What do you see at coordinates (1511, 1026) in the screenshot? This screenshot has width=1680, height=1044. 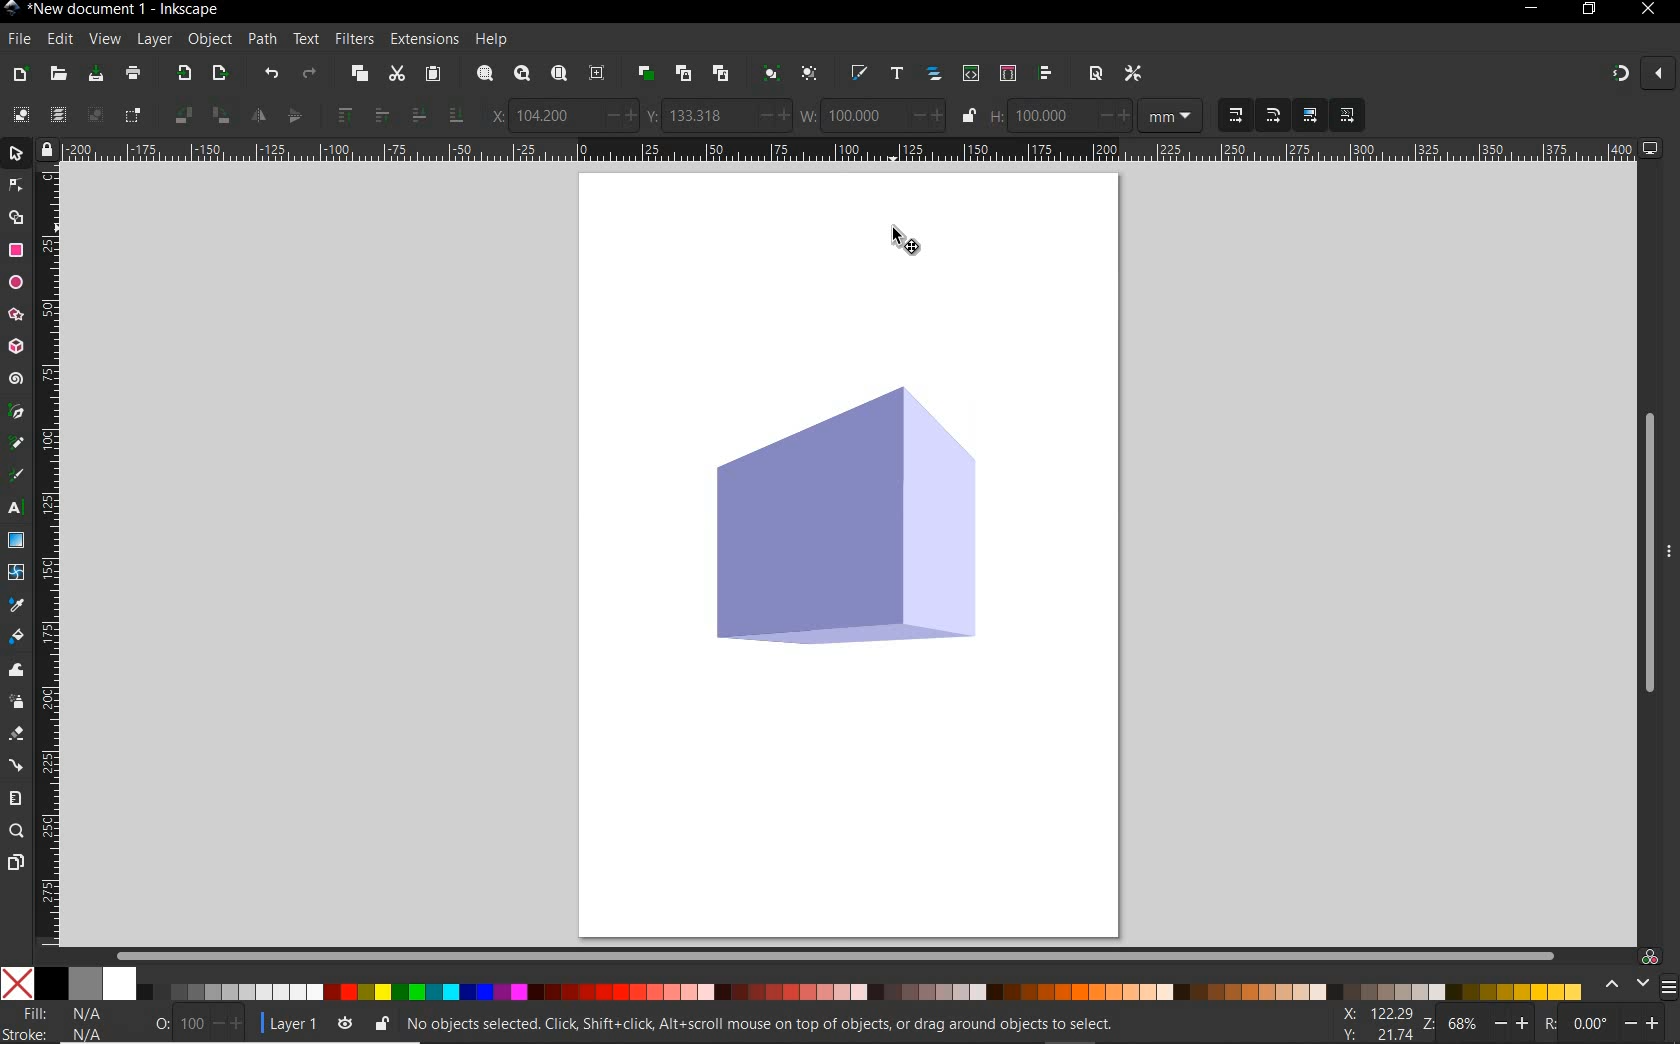 I see `increase/decrease` at bounding box center [1511, 1026].